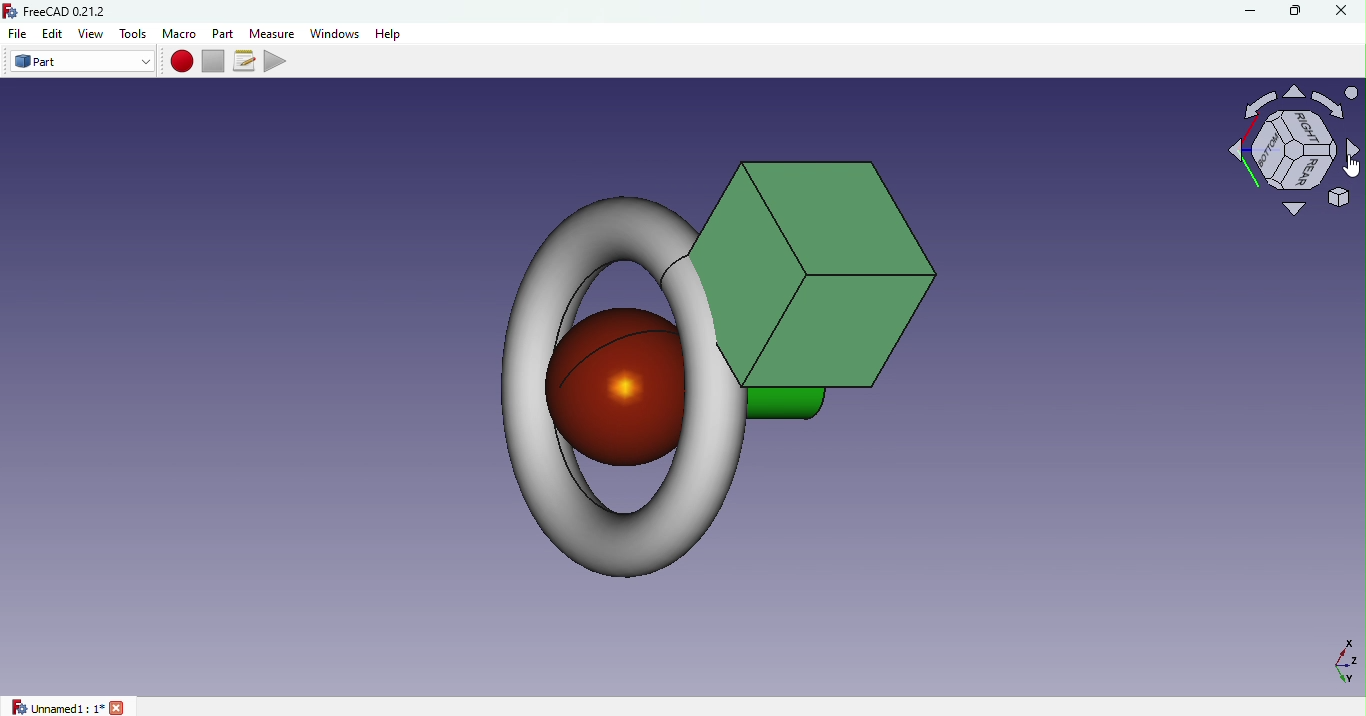  Describe the element at coordinates (224, 32) in the screenshot. I see `Part` at that location.